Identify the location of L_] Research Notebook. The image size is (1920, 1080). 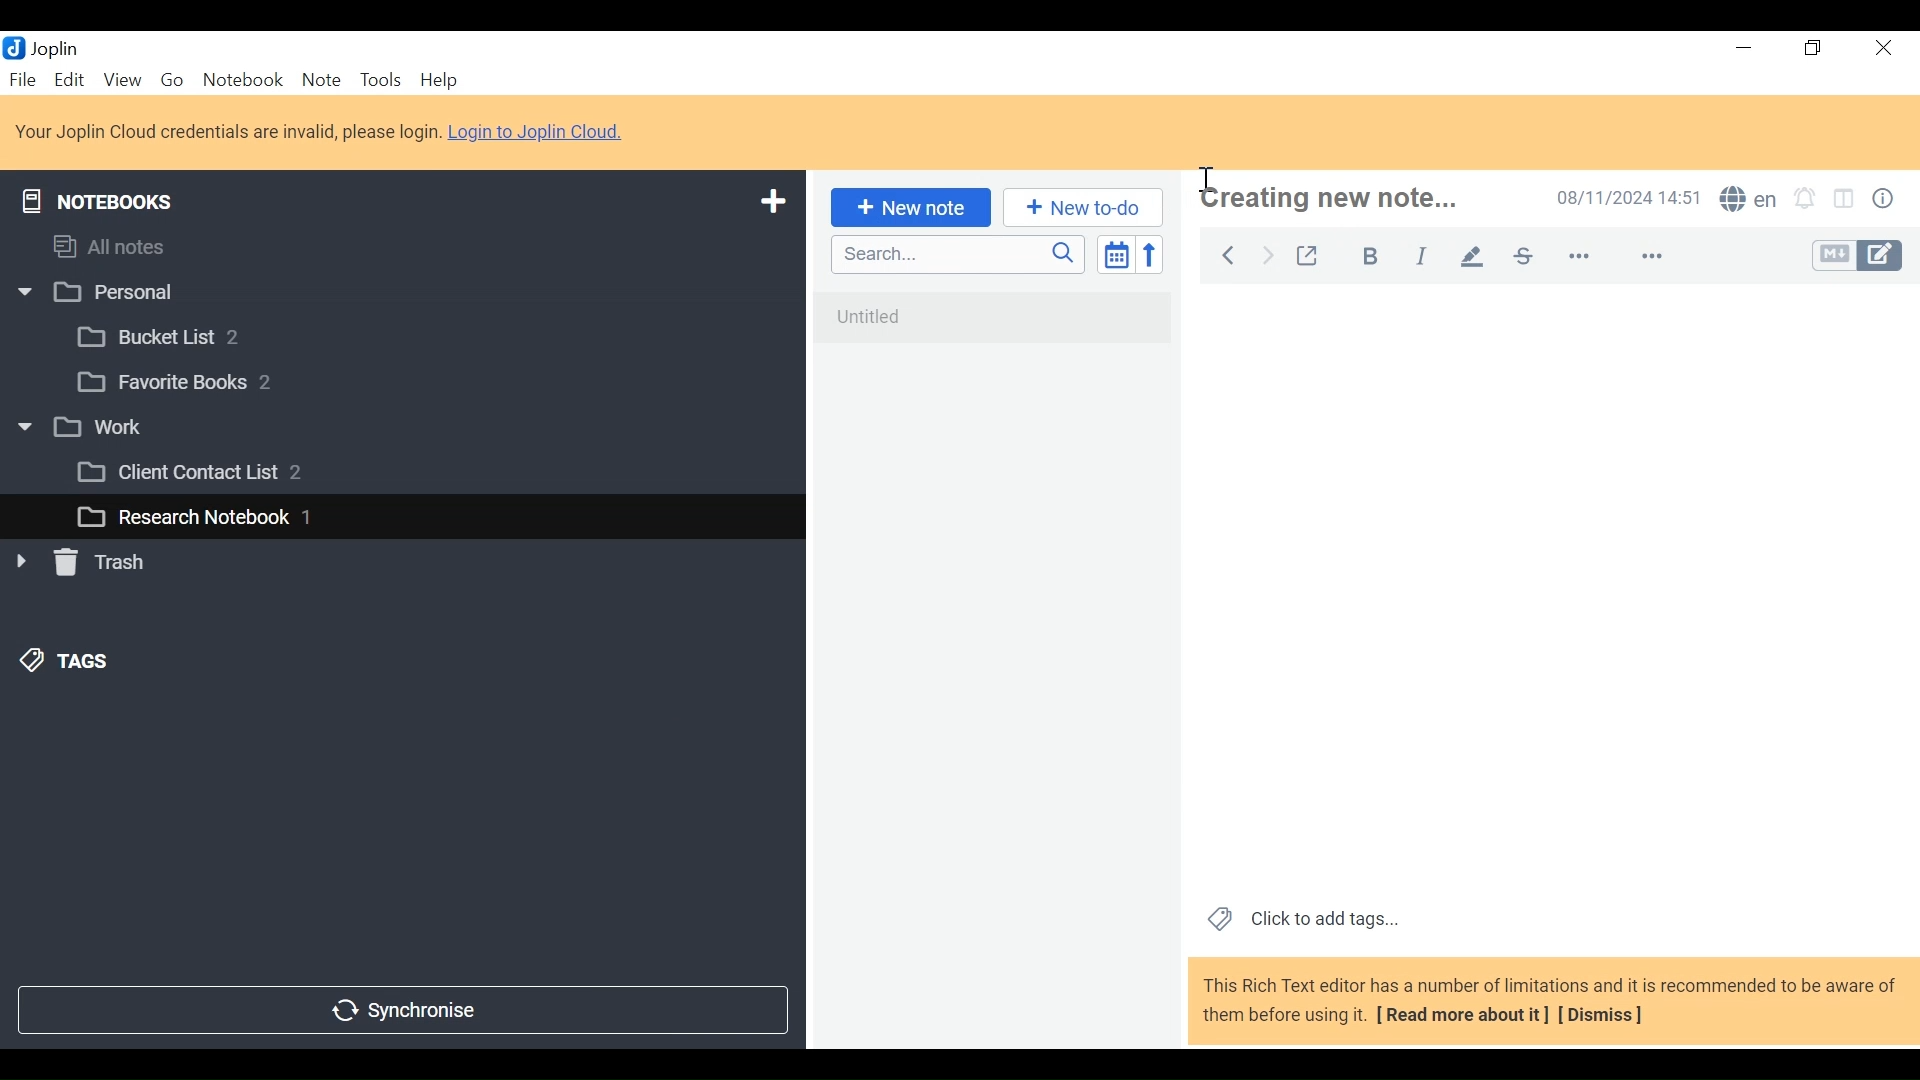
(182, 518).